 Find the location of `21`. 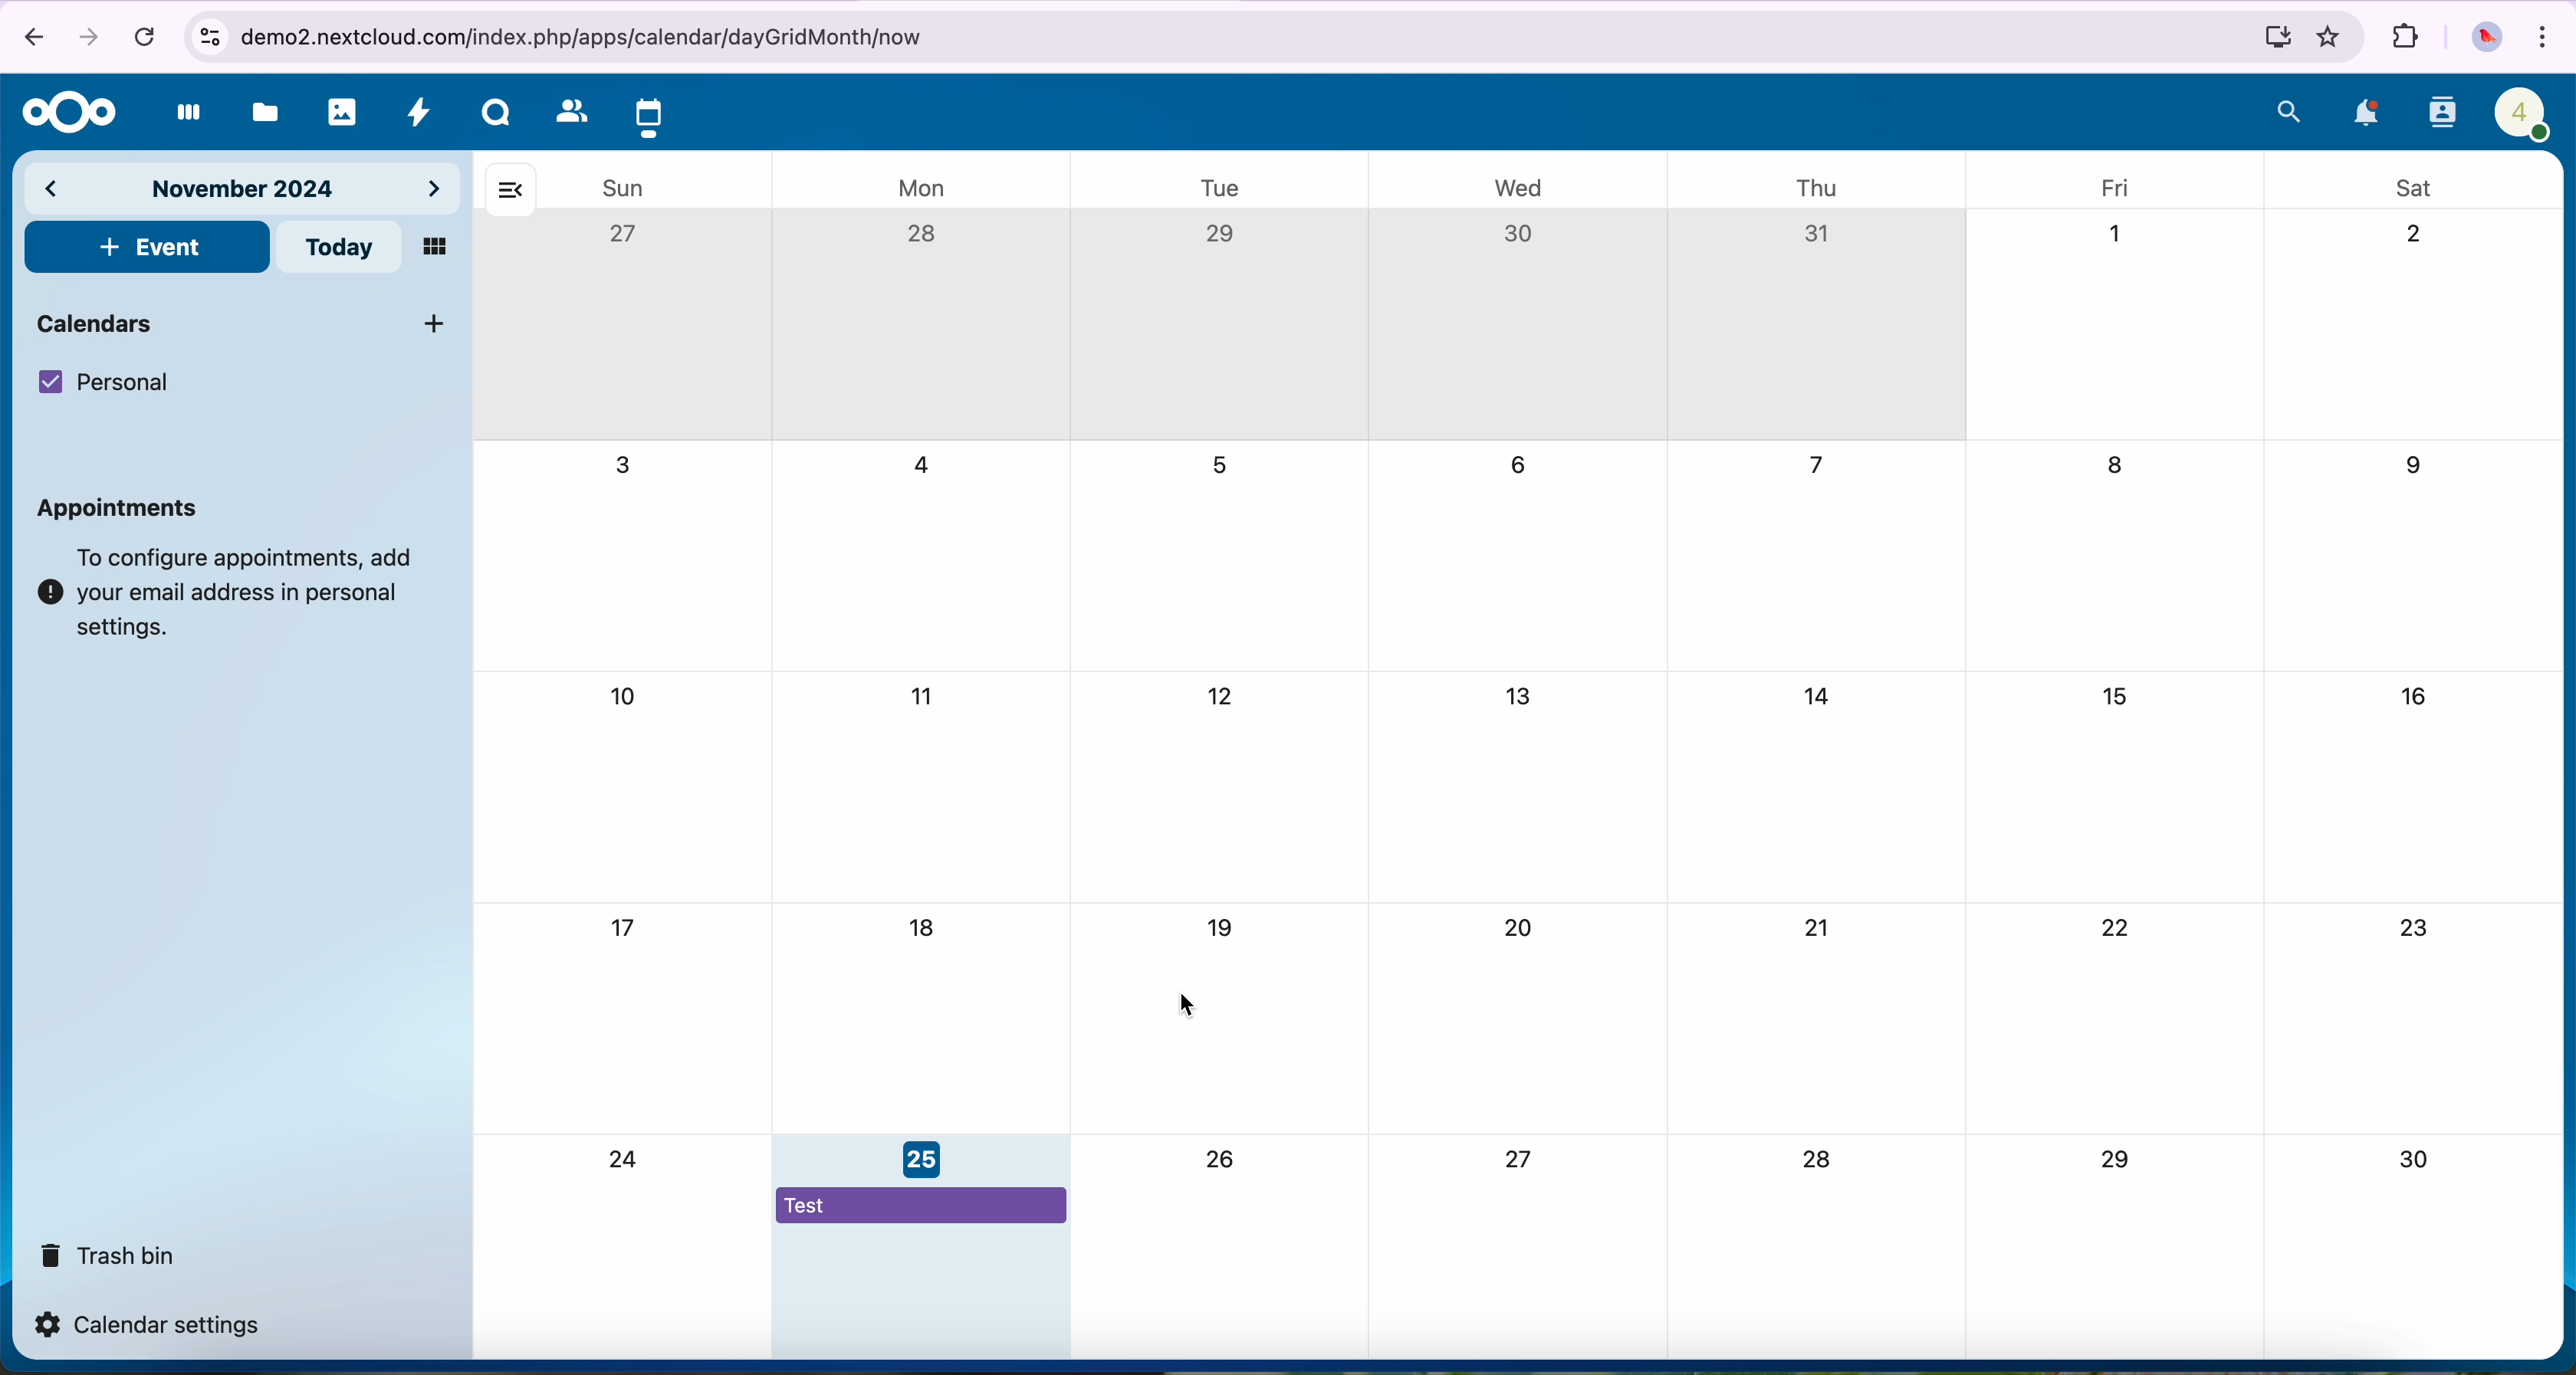

21 is located at coordinates (1821, 926).